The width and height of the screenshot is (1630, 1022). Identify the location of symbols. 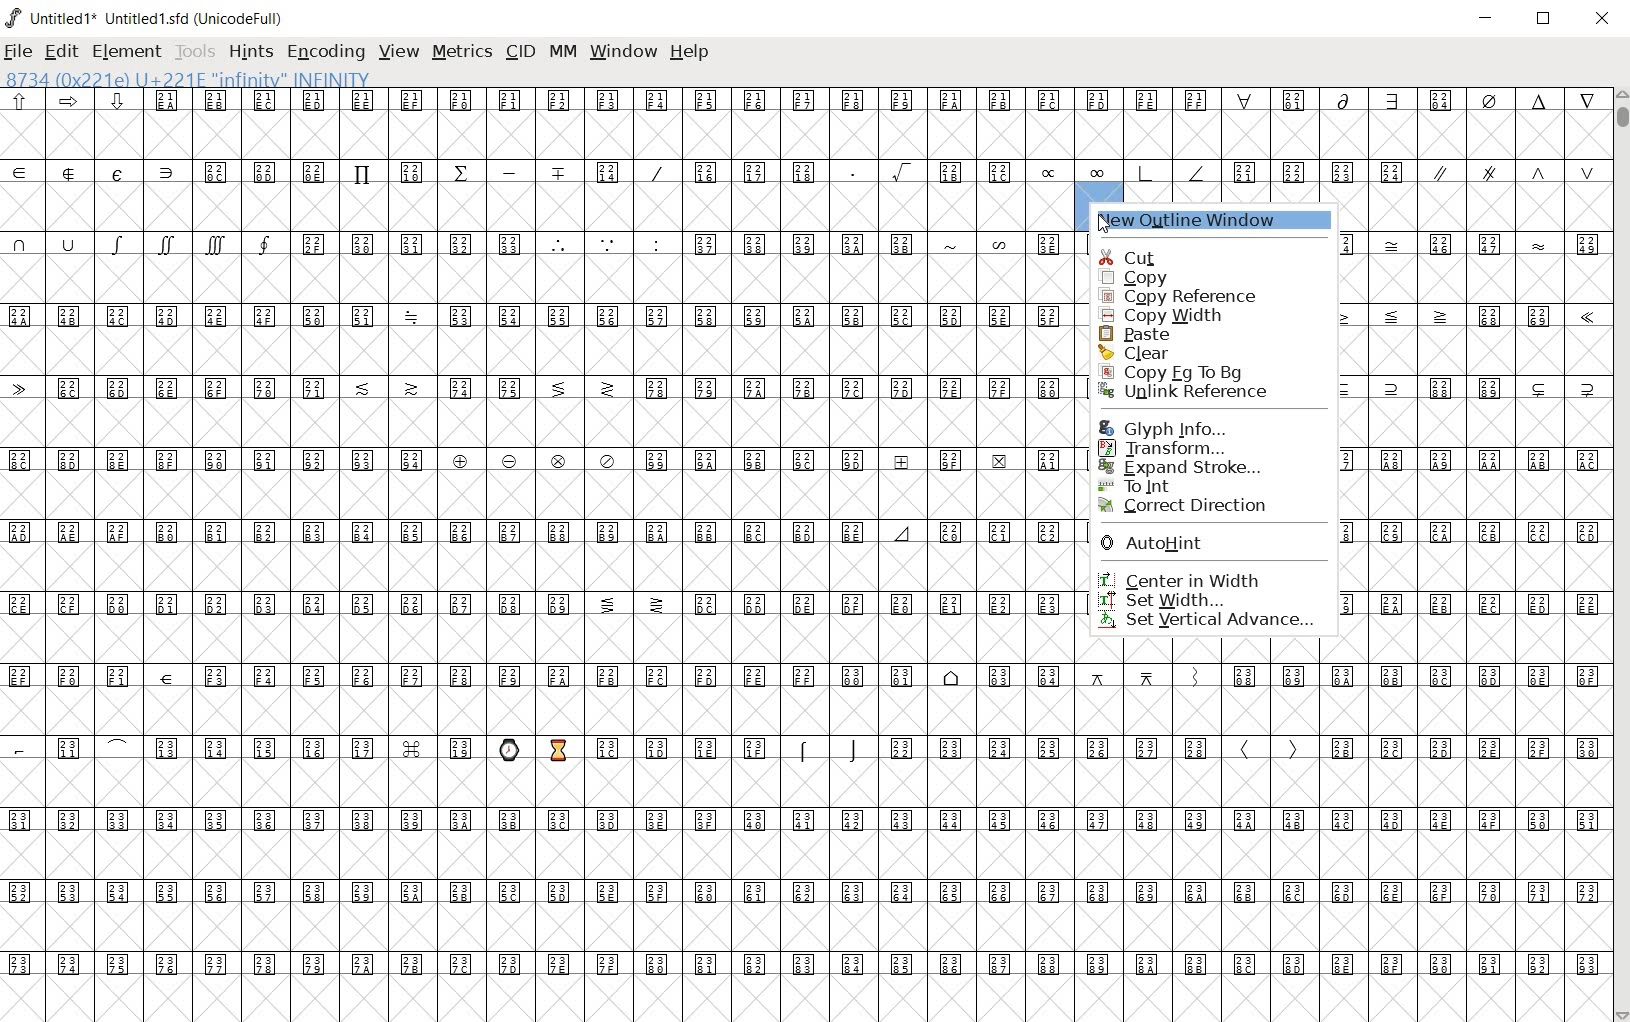
(607, 243).